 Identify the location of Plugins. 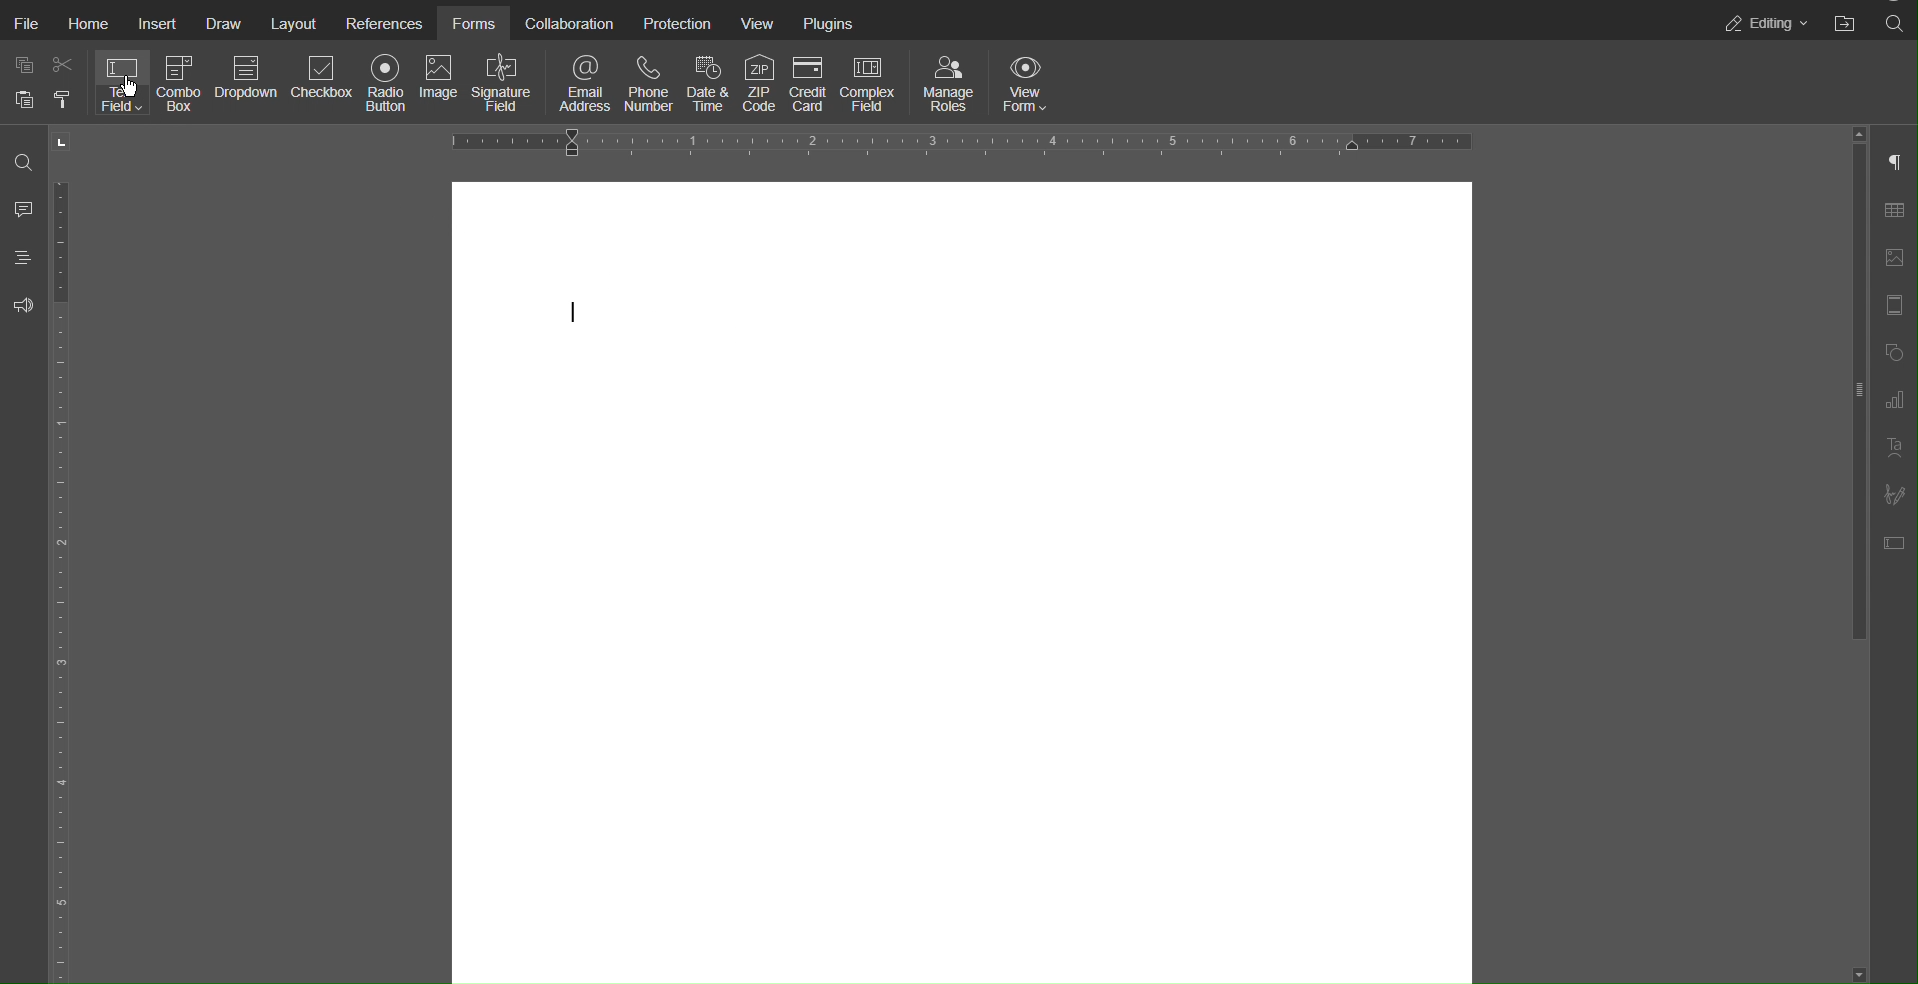
(828, 24).